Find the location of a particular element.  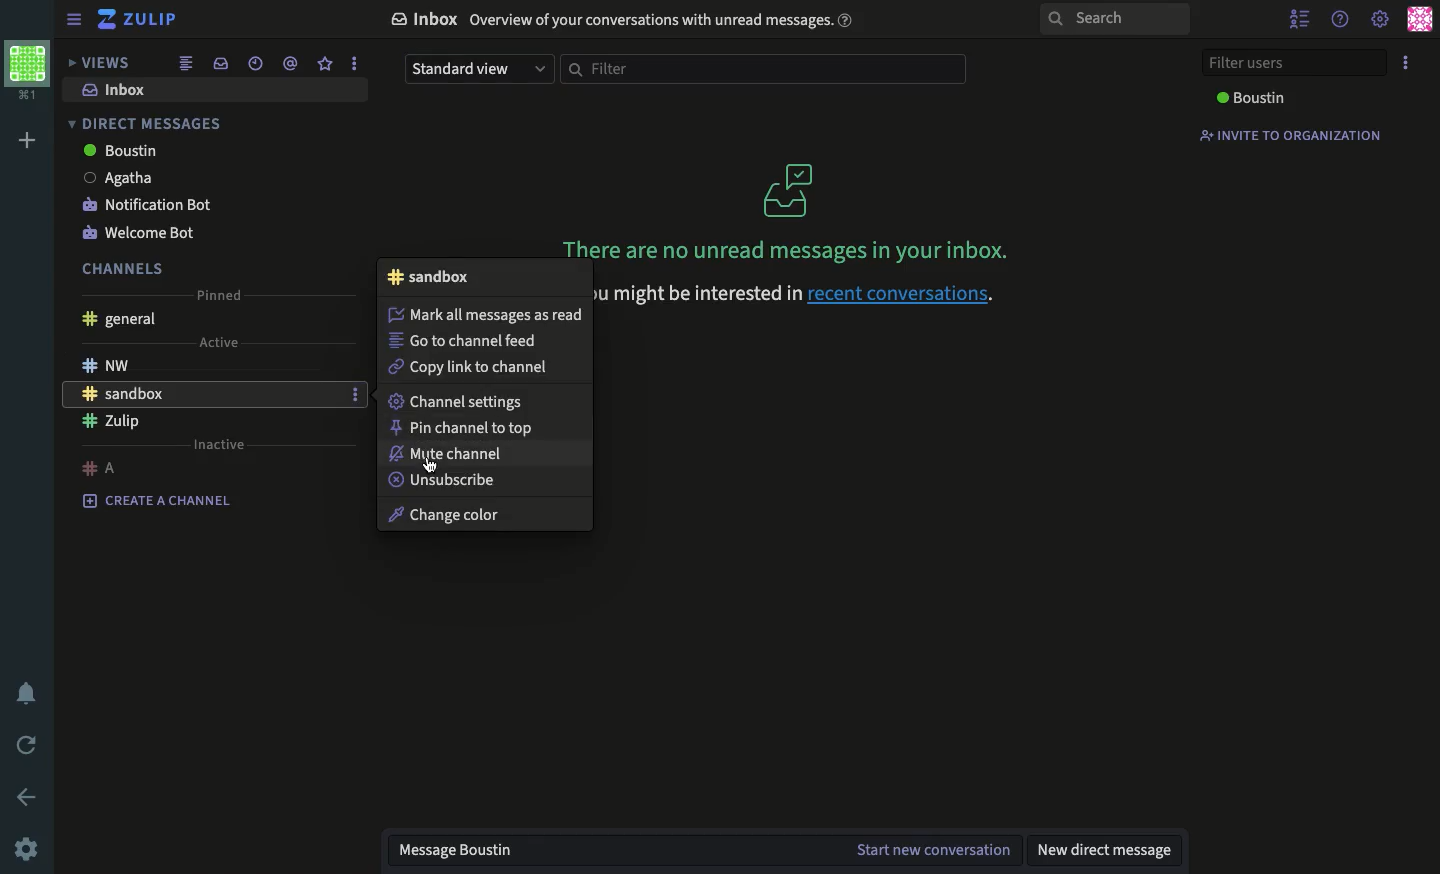

Zulip is located at coordinates (137, 19).